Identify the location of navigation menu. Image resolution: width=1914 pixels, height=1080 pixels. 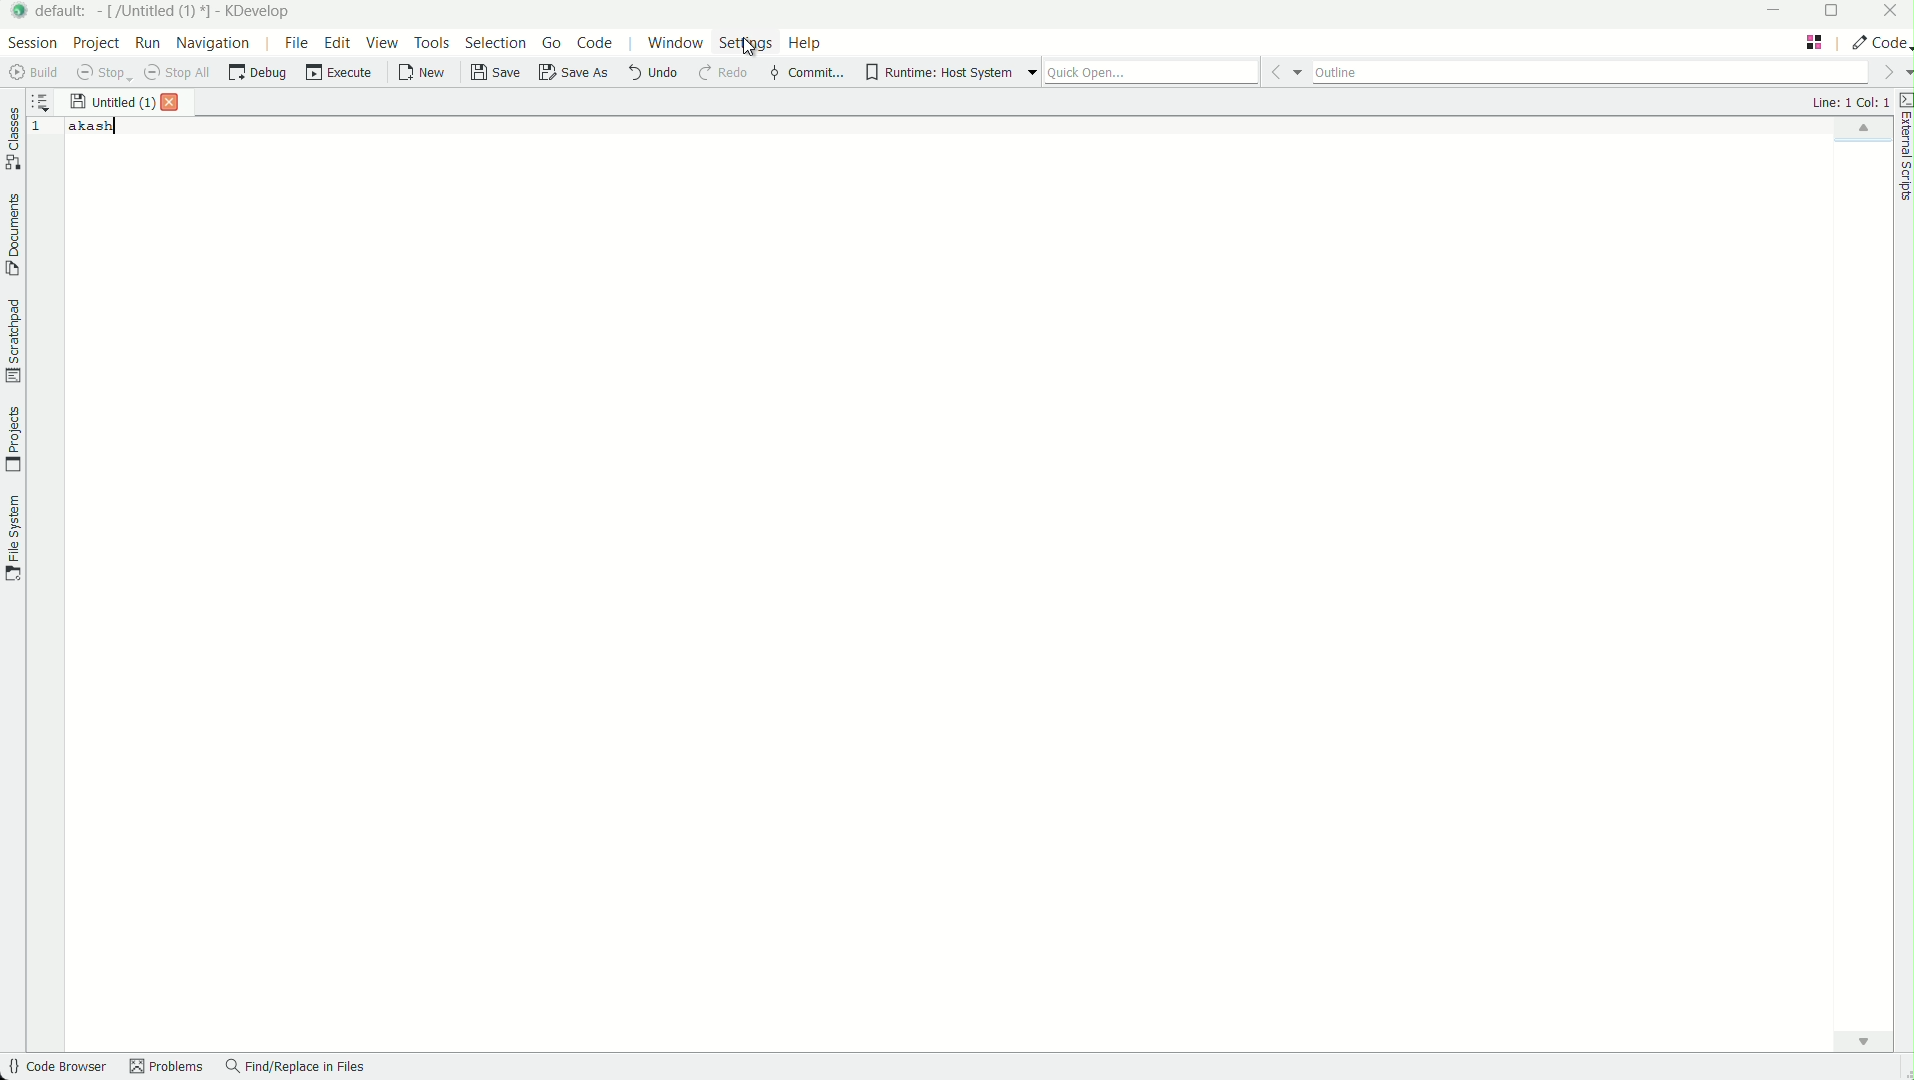
(214, 42).